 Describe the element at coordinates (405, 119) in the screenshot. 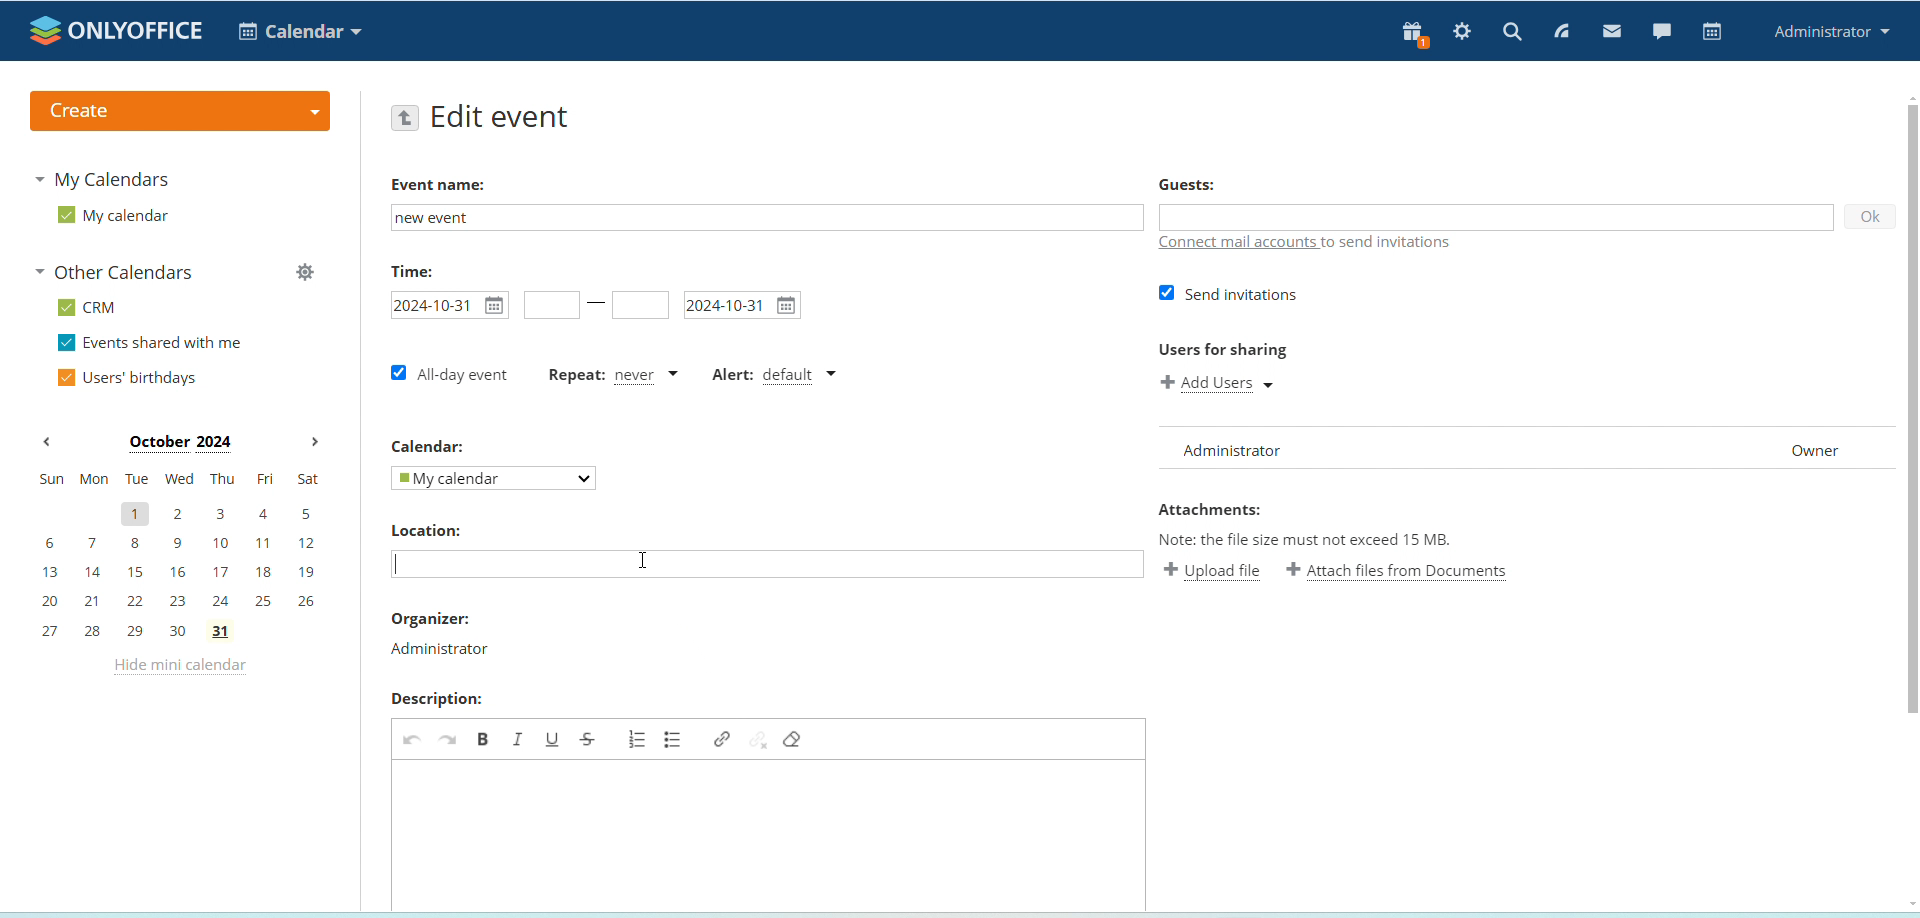

I see `go back` at that location.